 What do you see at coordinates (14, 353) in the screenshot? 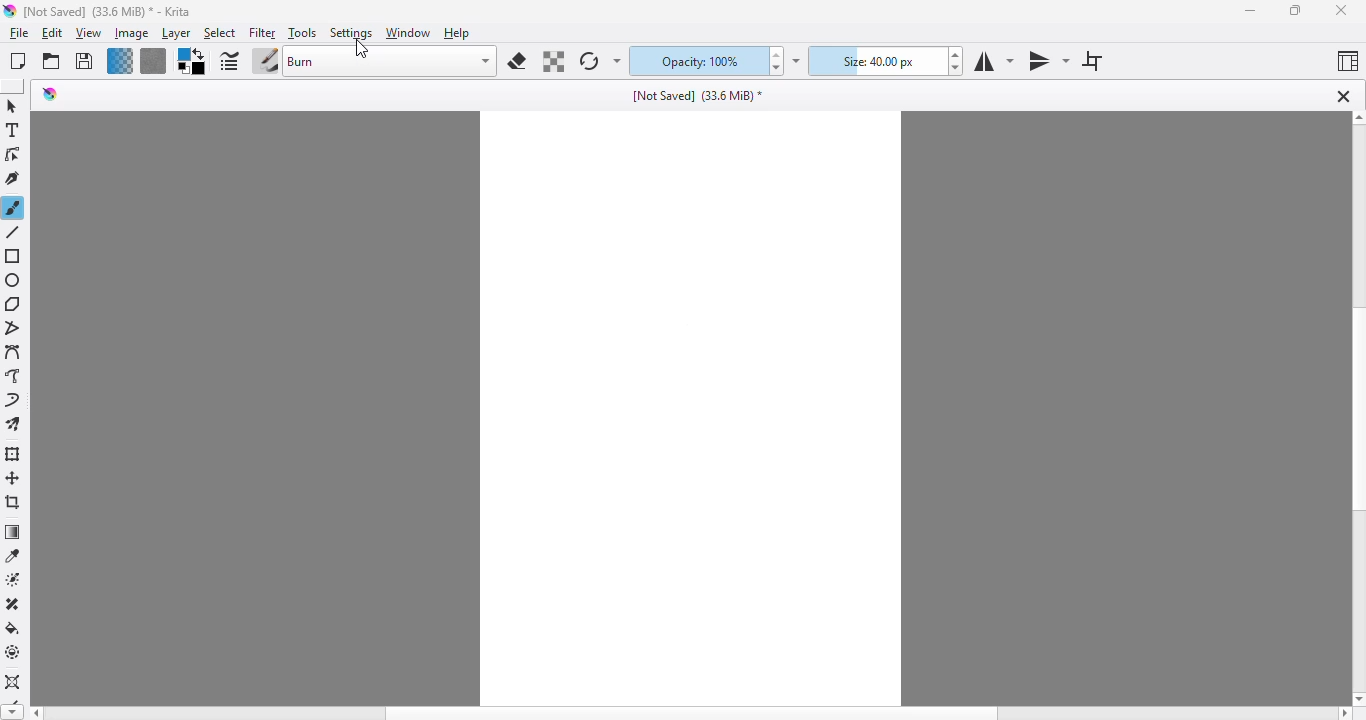
I see `bezier curve tool` at bounding box center [14, 353].